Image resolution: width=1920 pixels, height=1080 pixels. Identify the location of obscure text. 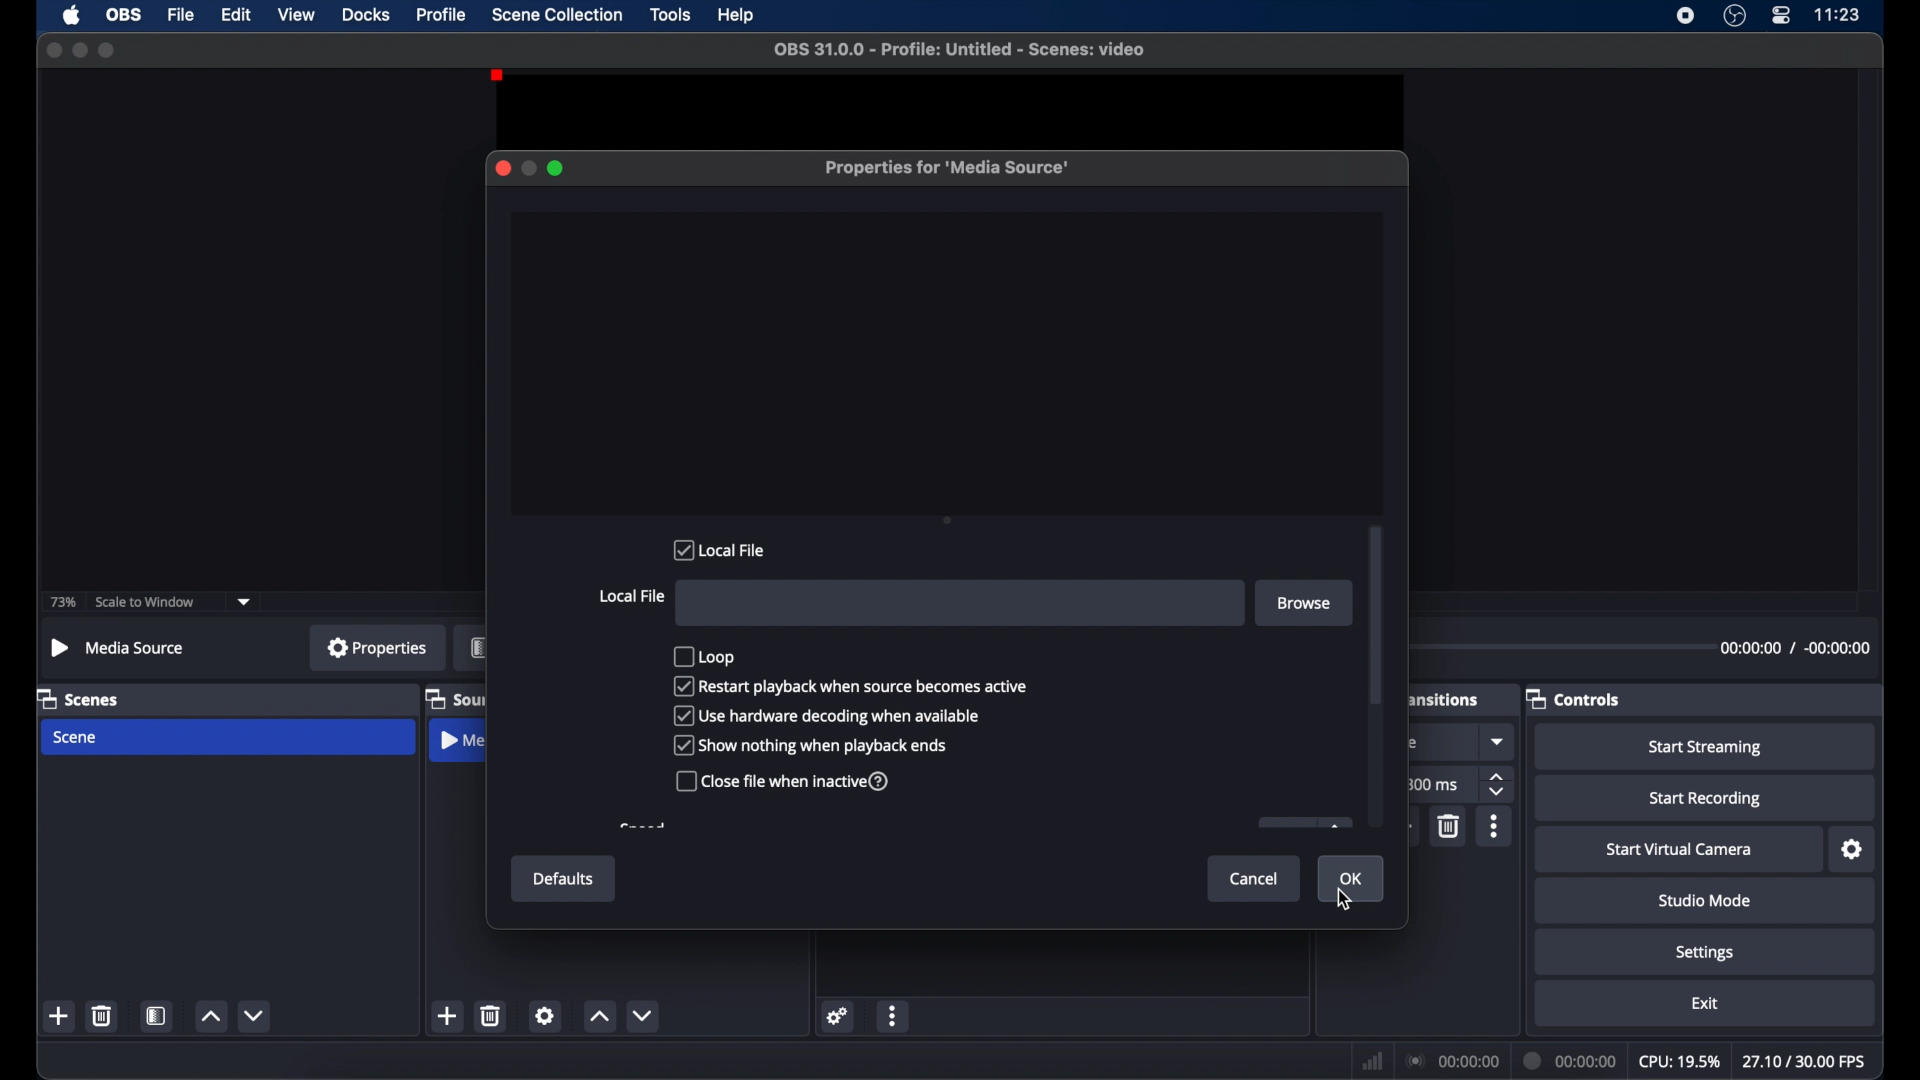
(1410, 698).